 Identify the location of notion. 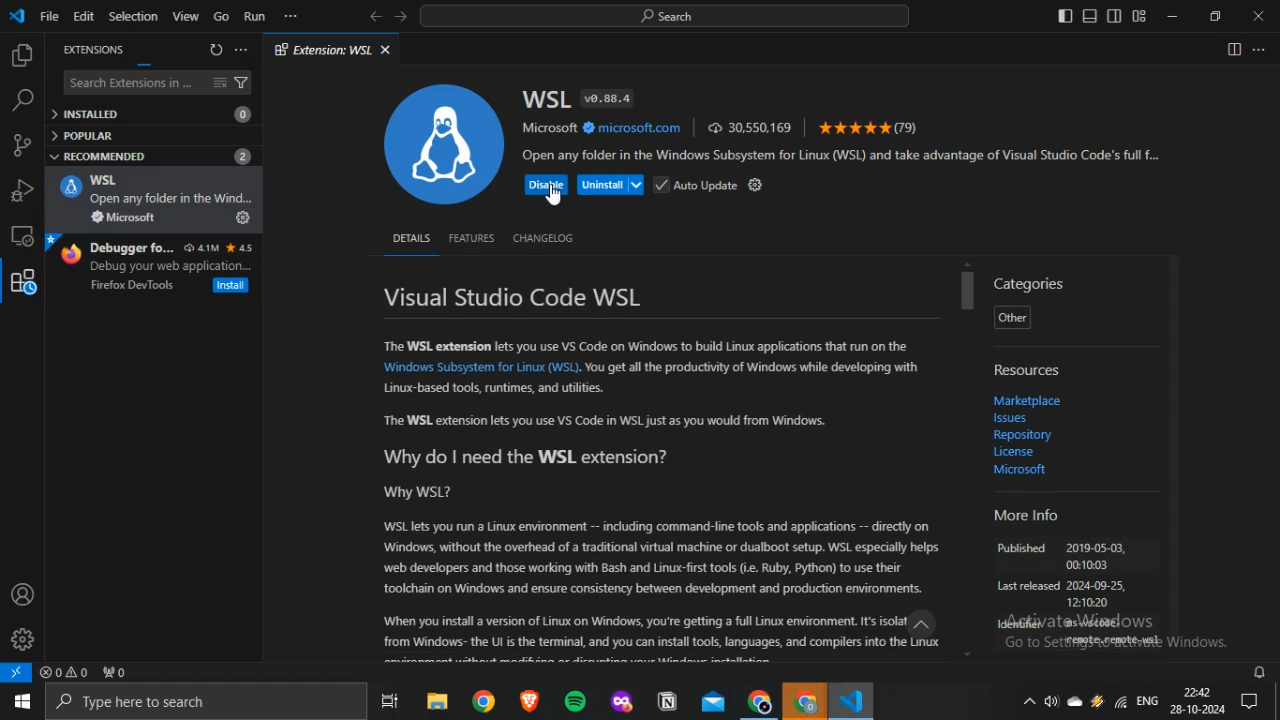
(668, 700).